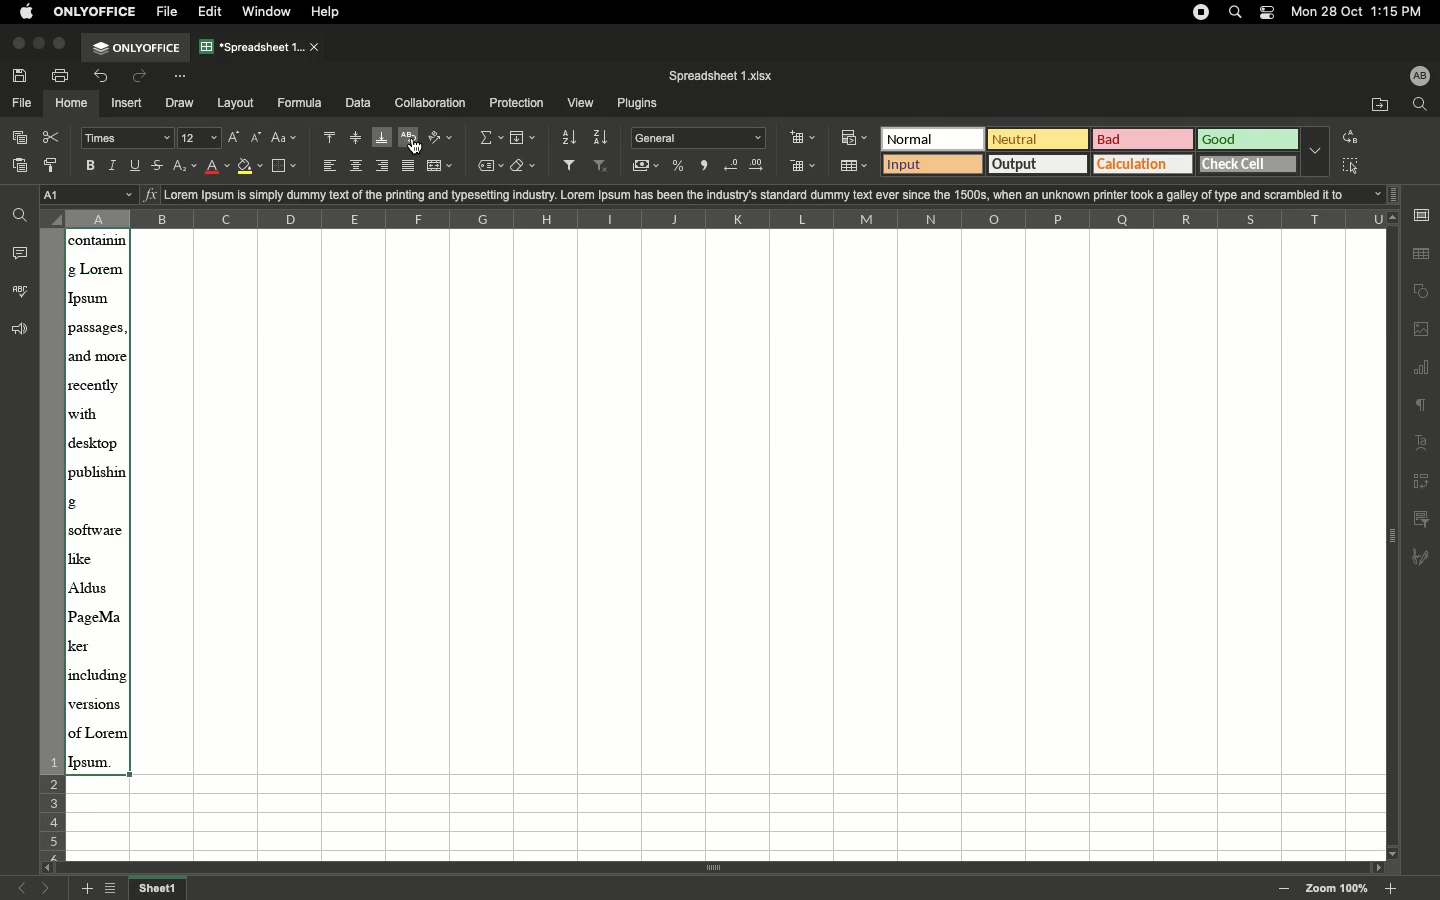 This screenshot has width=1440, height=900. Describe the element at coordinates (180, 104) in the screenshot. I see `Draw` at that location.